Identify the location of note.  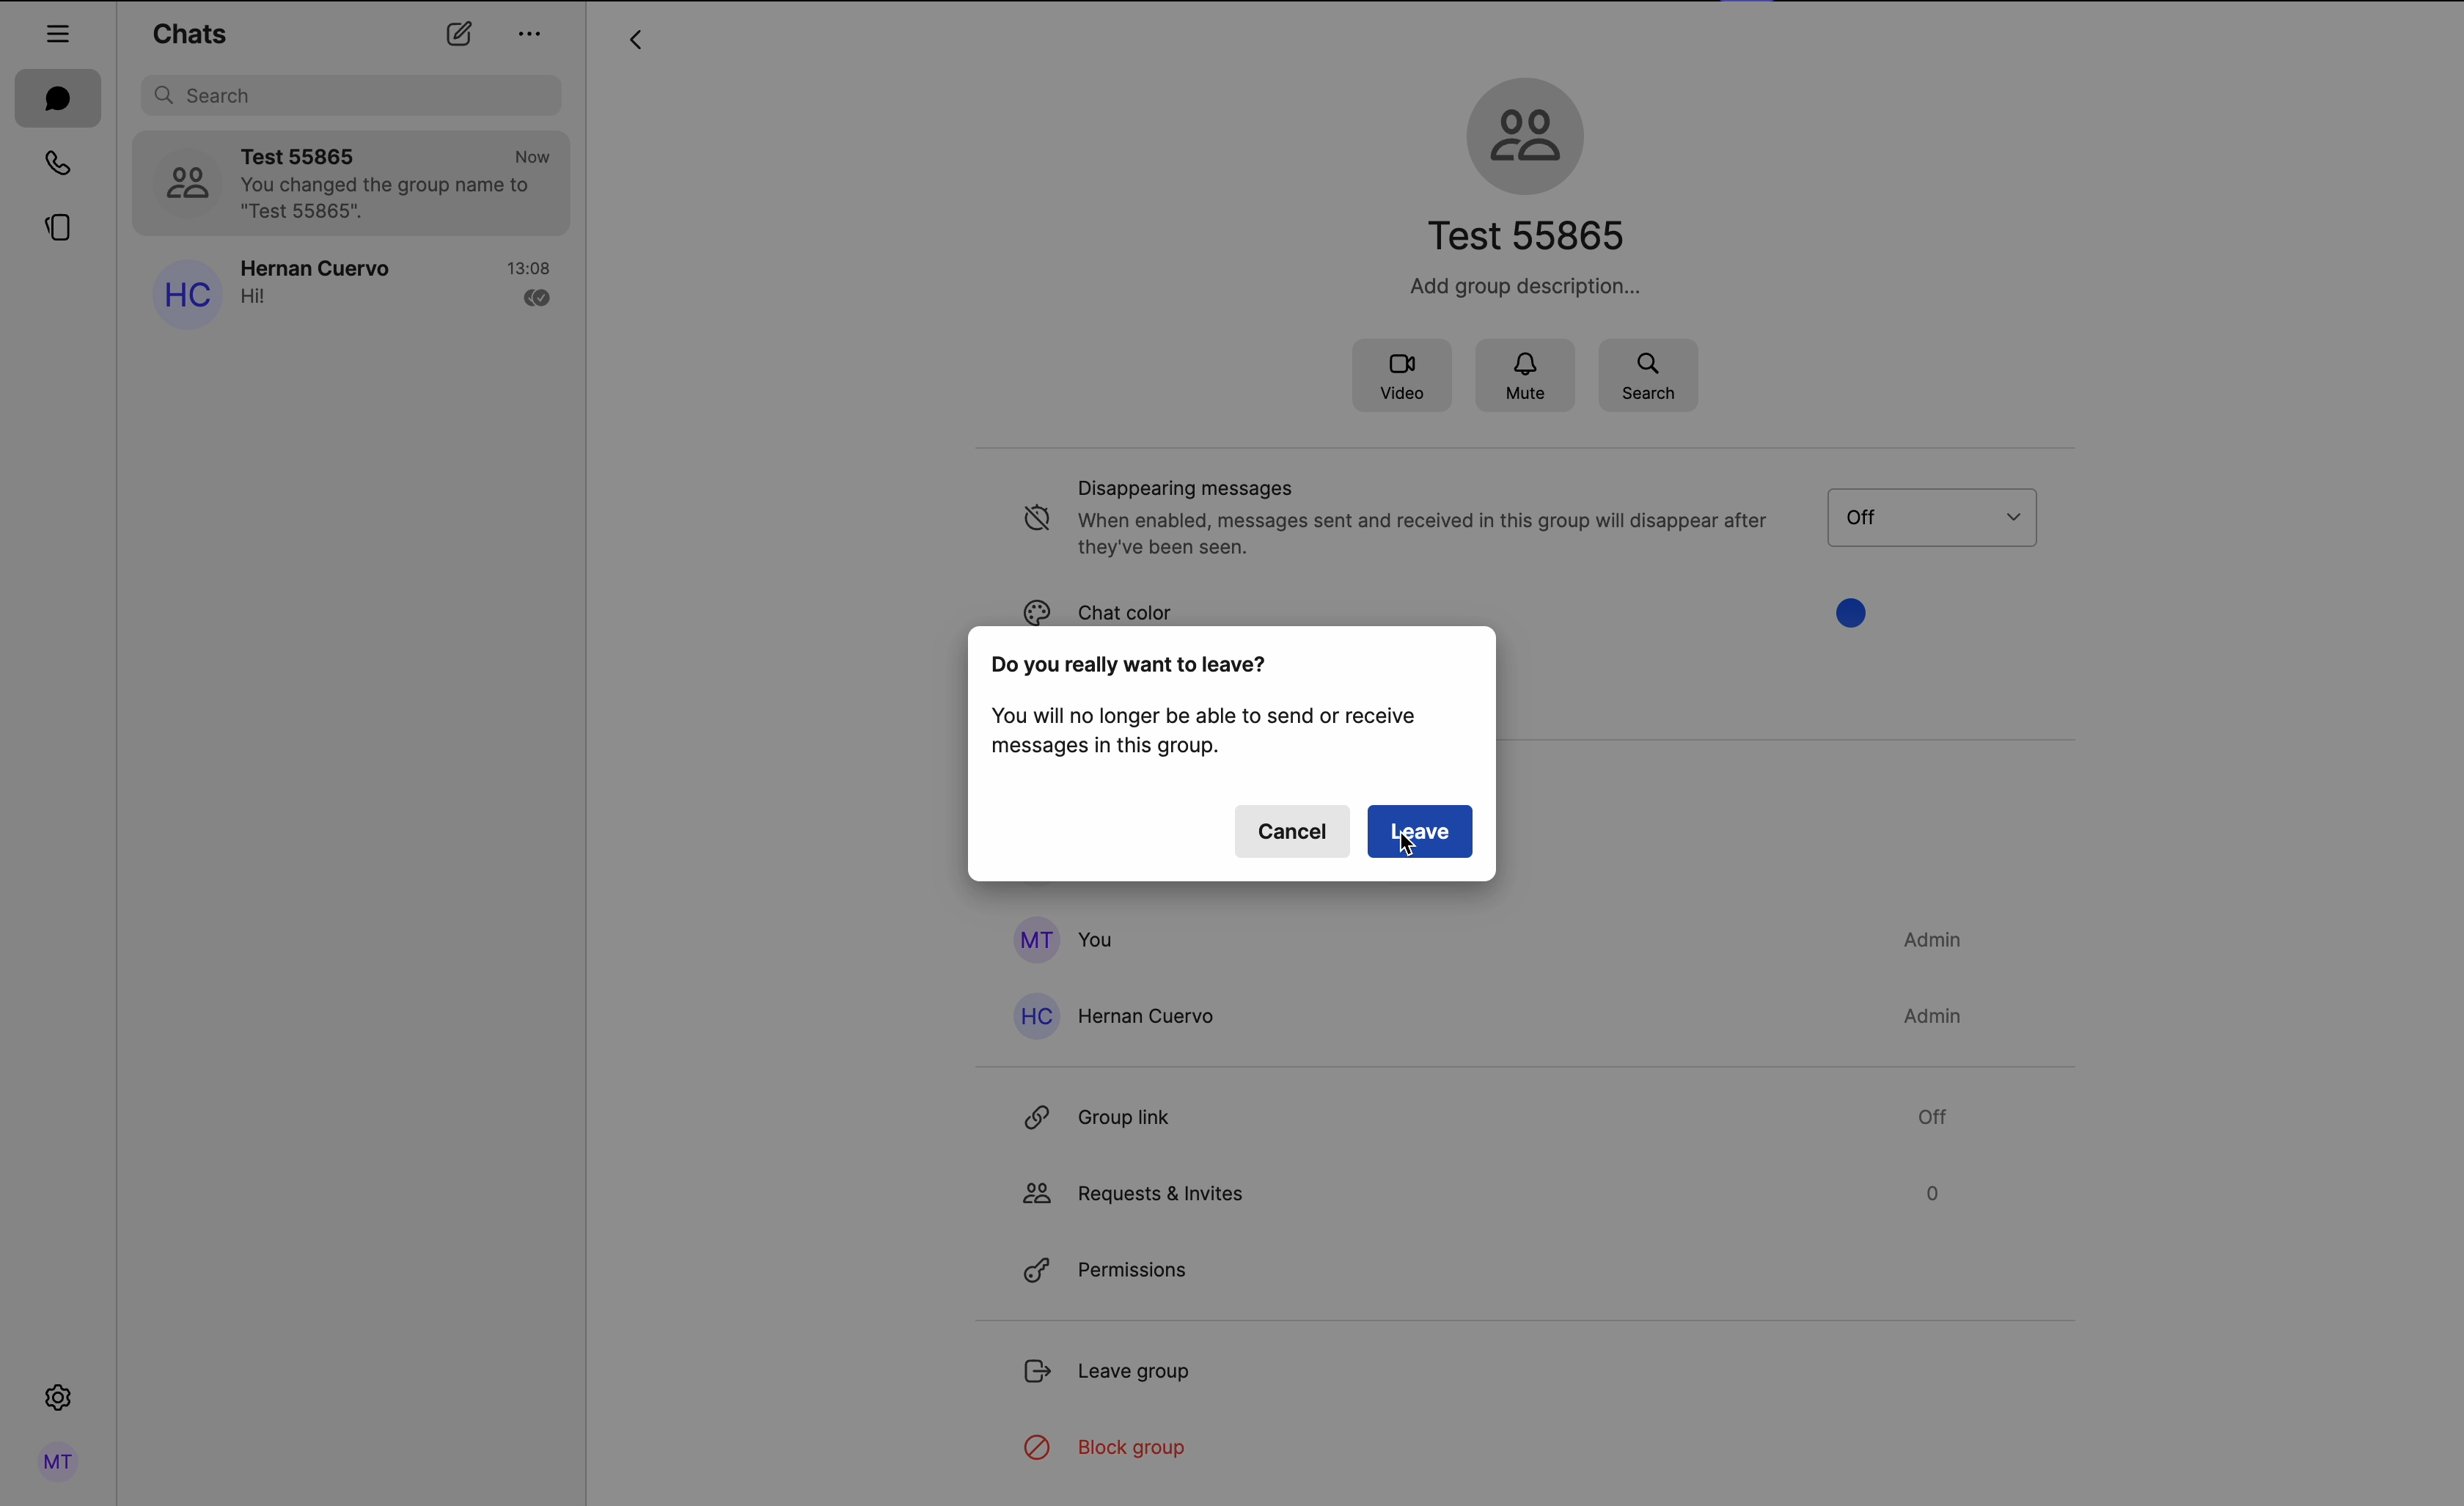
(1206, 732).